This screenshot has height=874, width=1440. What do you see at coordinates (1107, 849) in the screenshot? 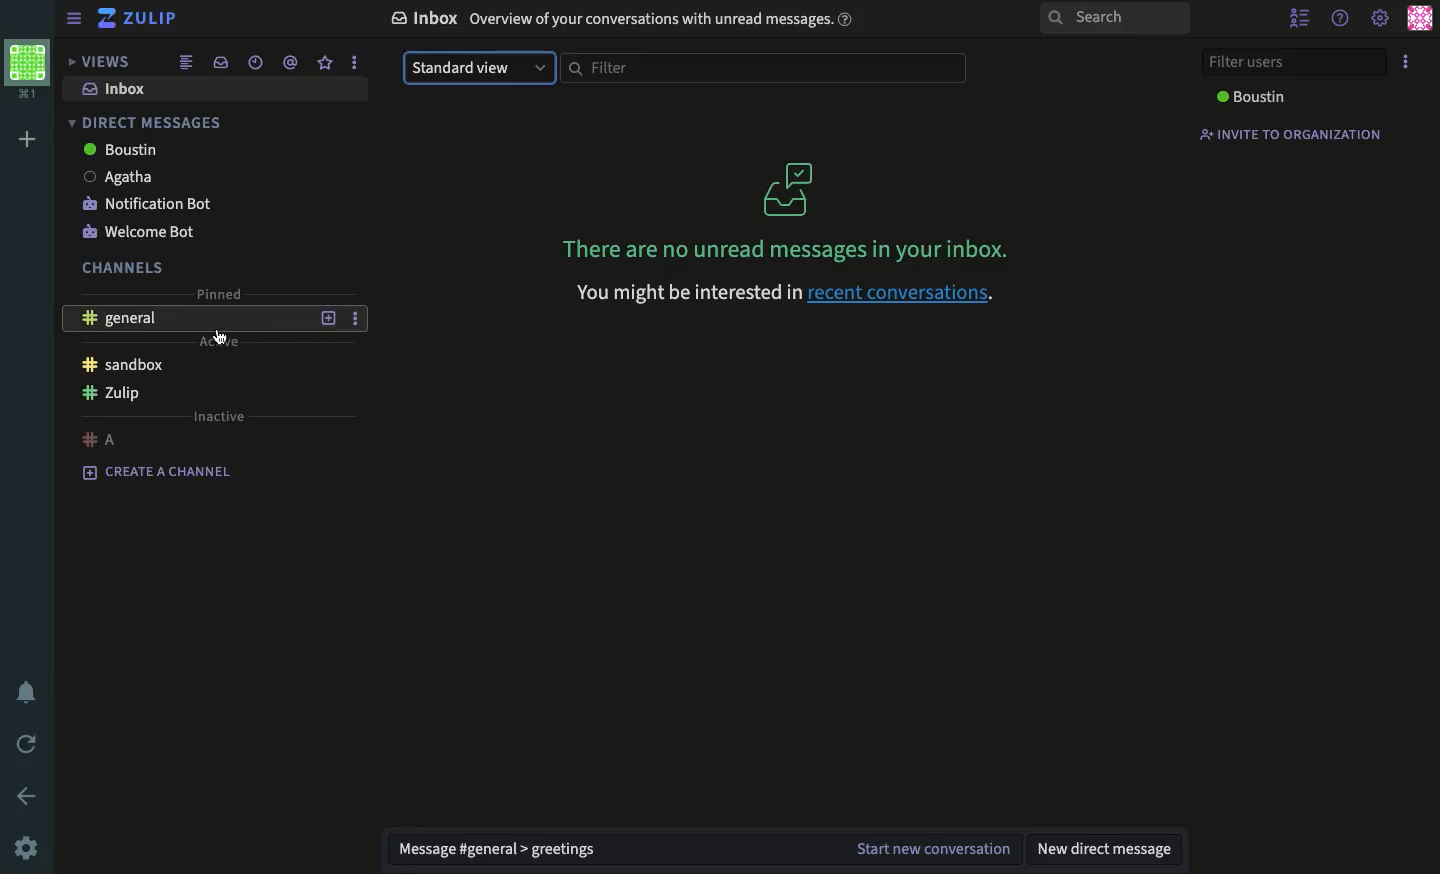
I see `new direct message` at bounding box center [1107, 849].